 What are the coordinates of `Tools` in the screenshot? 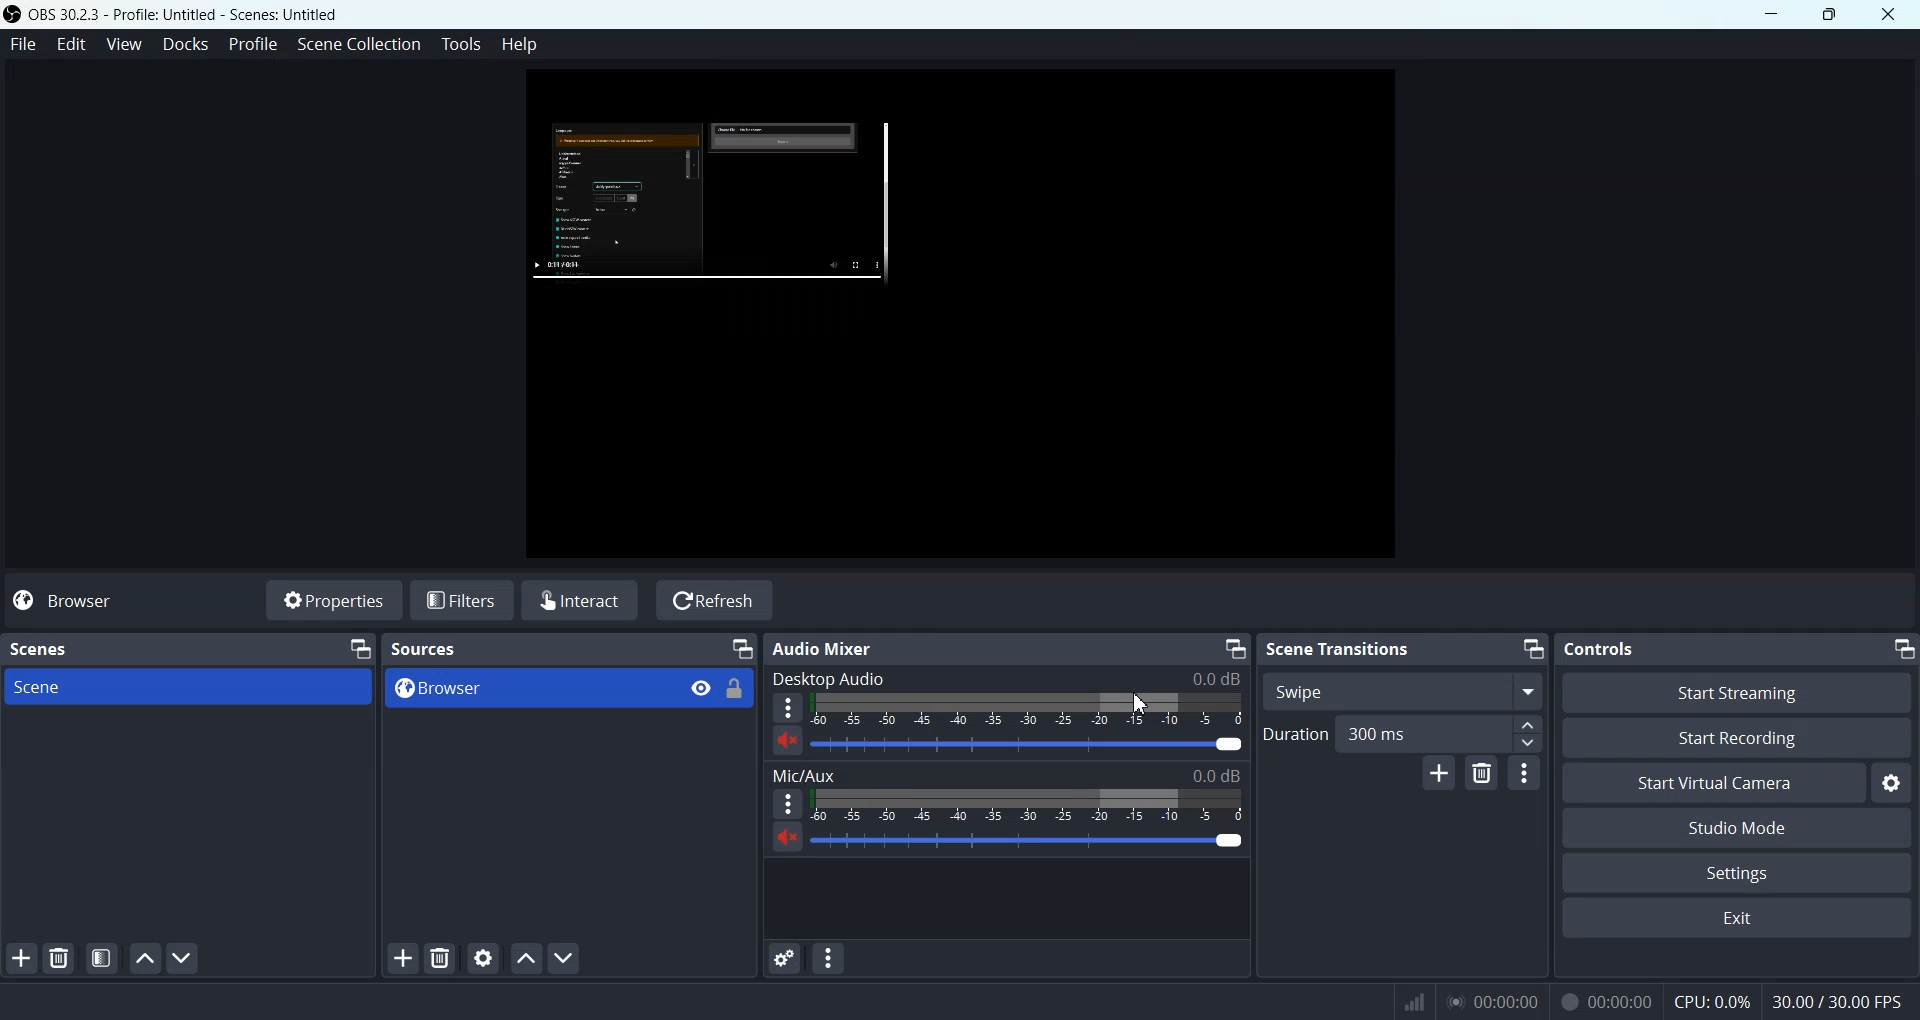 It's located at (461, 43).